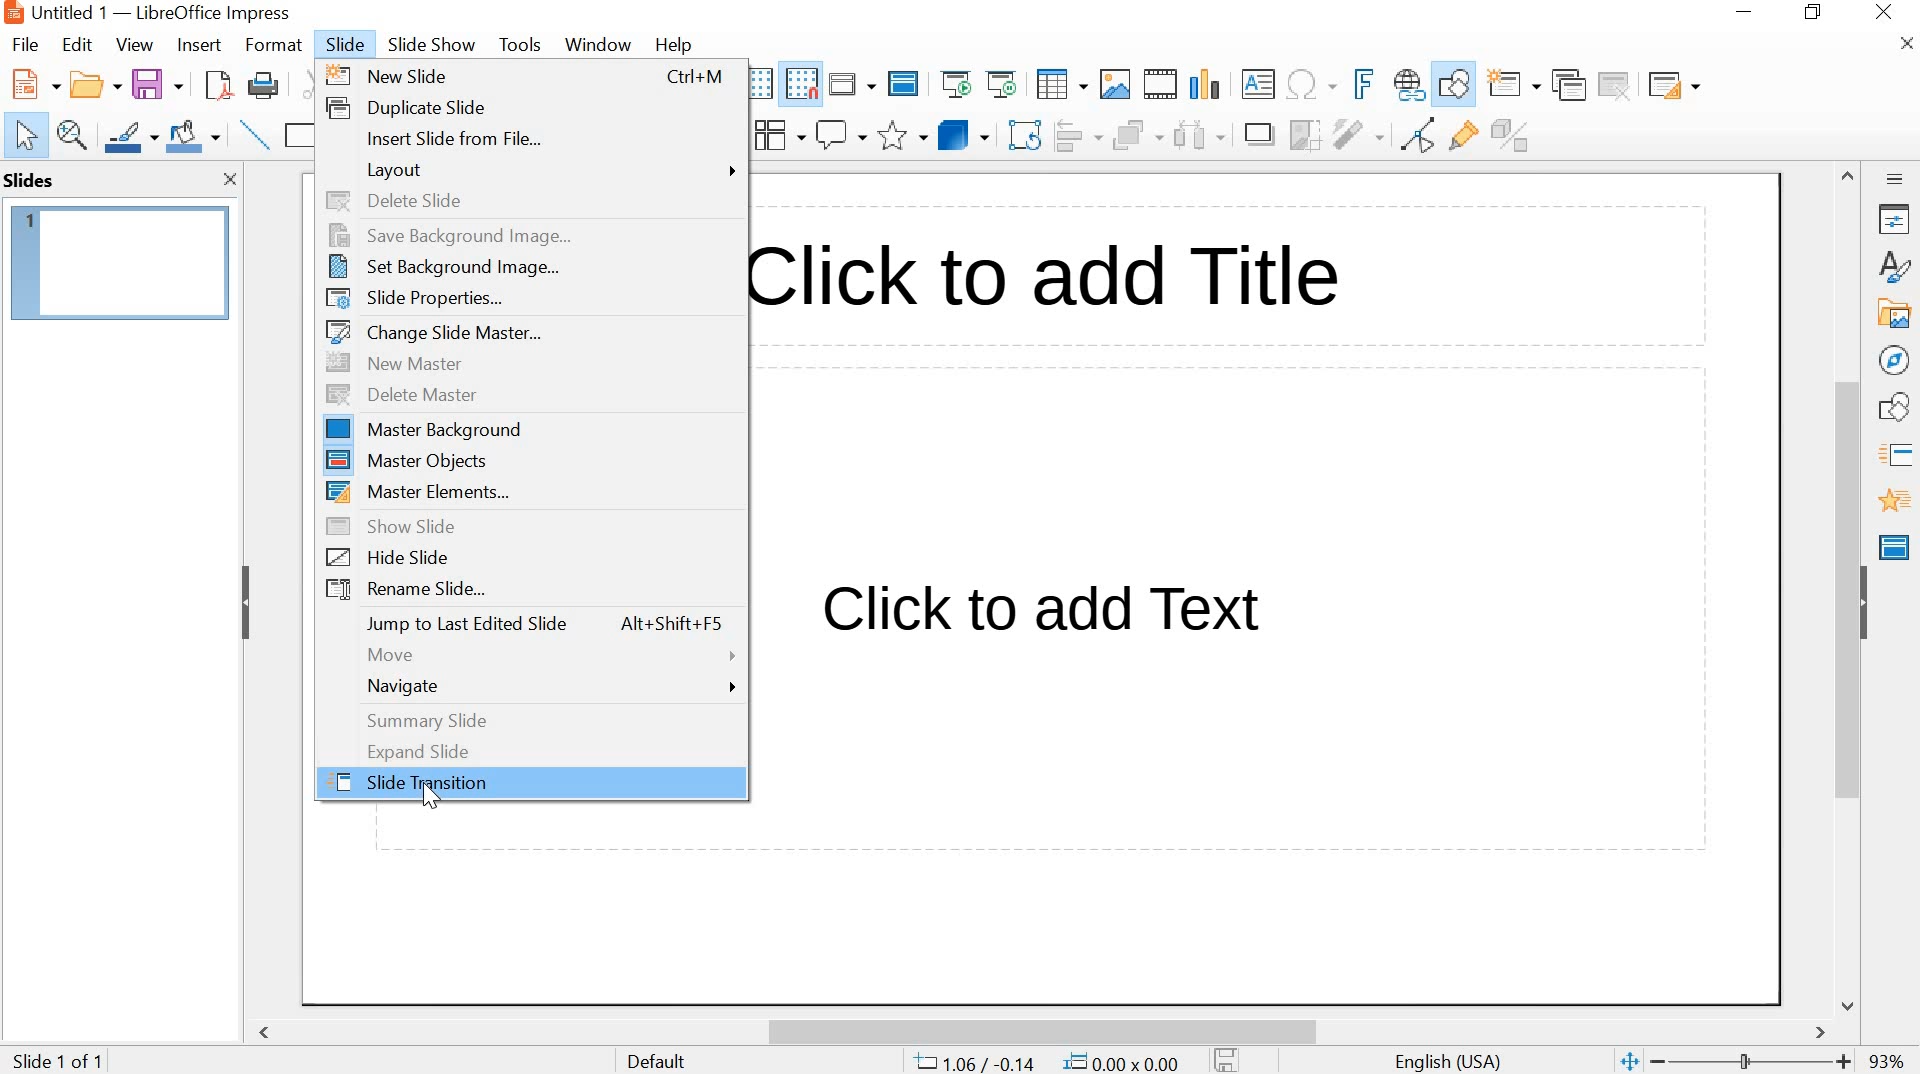 This screenshot has width=1920, height=1074. Describe the element at coordinates (91, 84) in the screenshot. I see `OPEN` at that location.